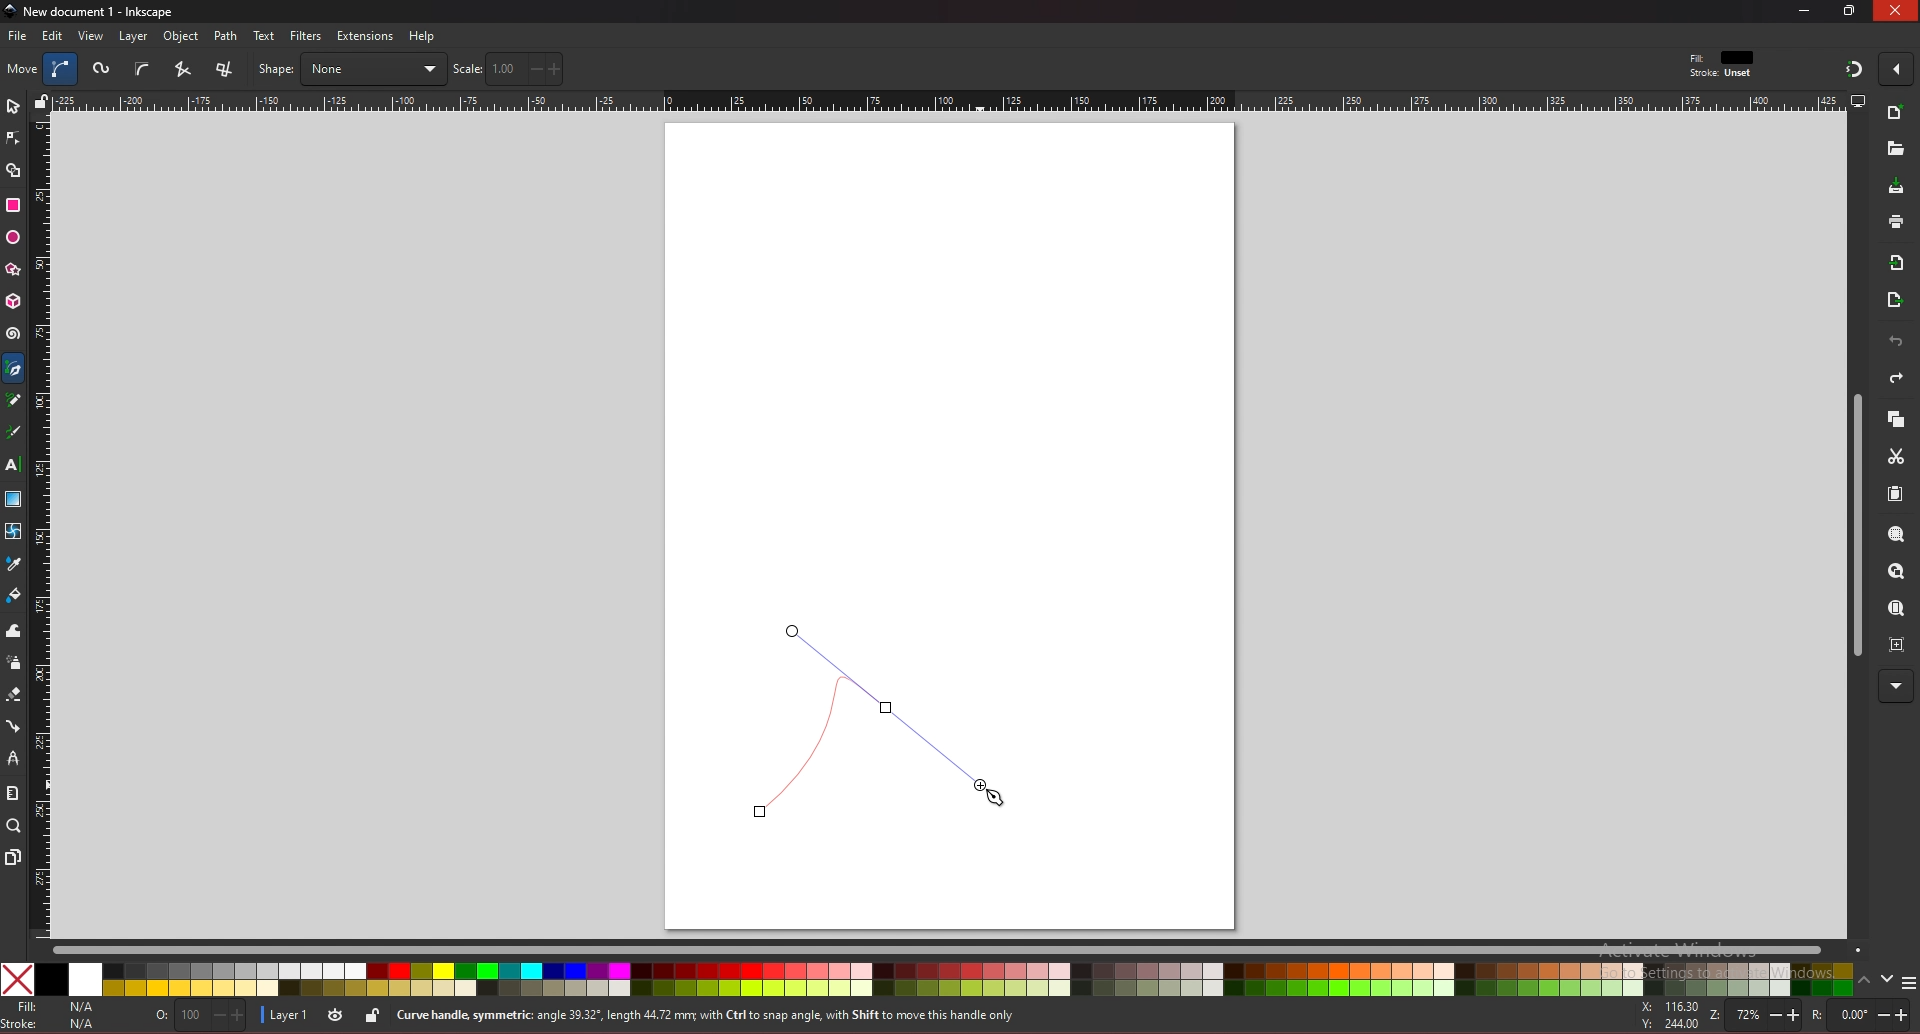  I want to click on text, so click(12, 465).